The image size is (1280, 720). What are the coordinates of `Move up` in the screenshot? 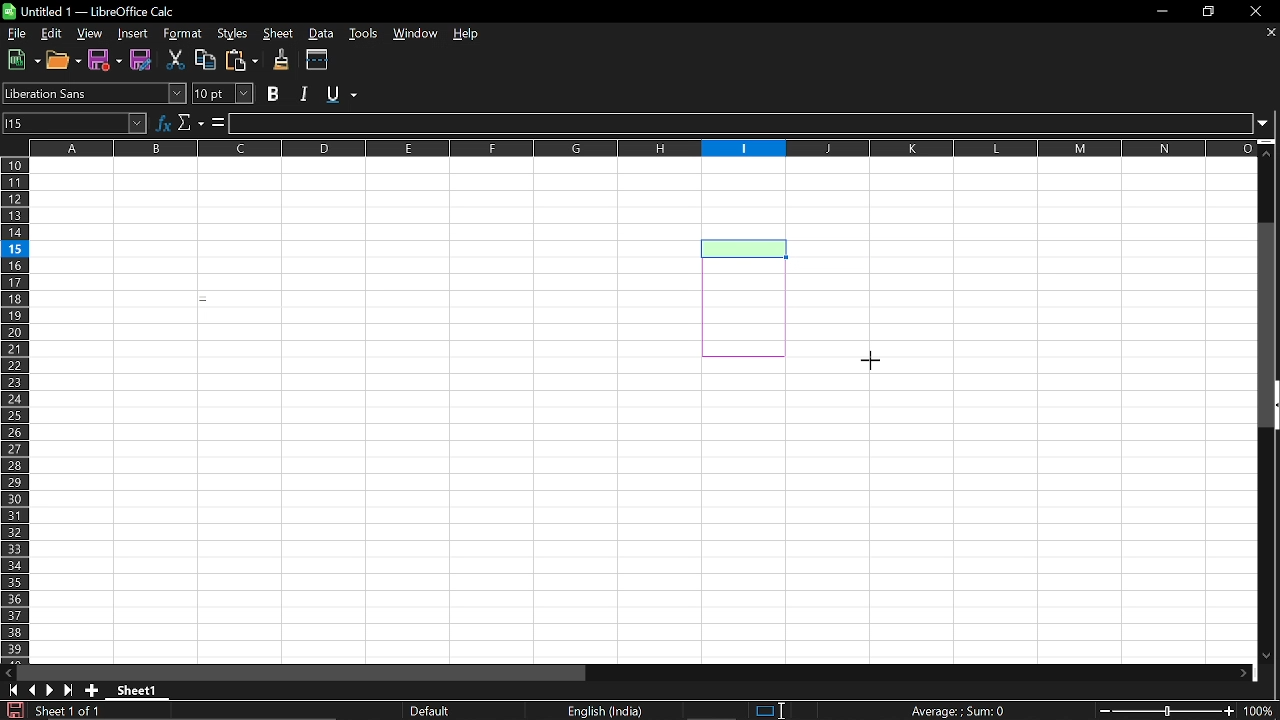 It's located at (1269, 152).